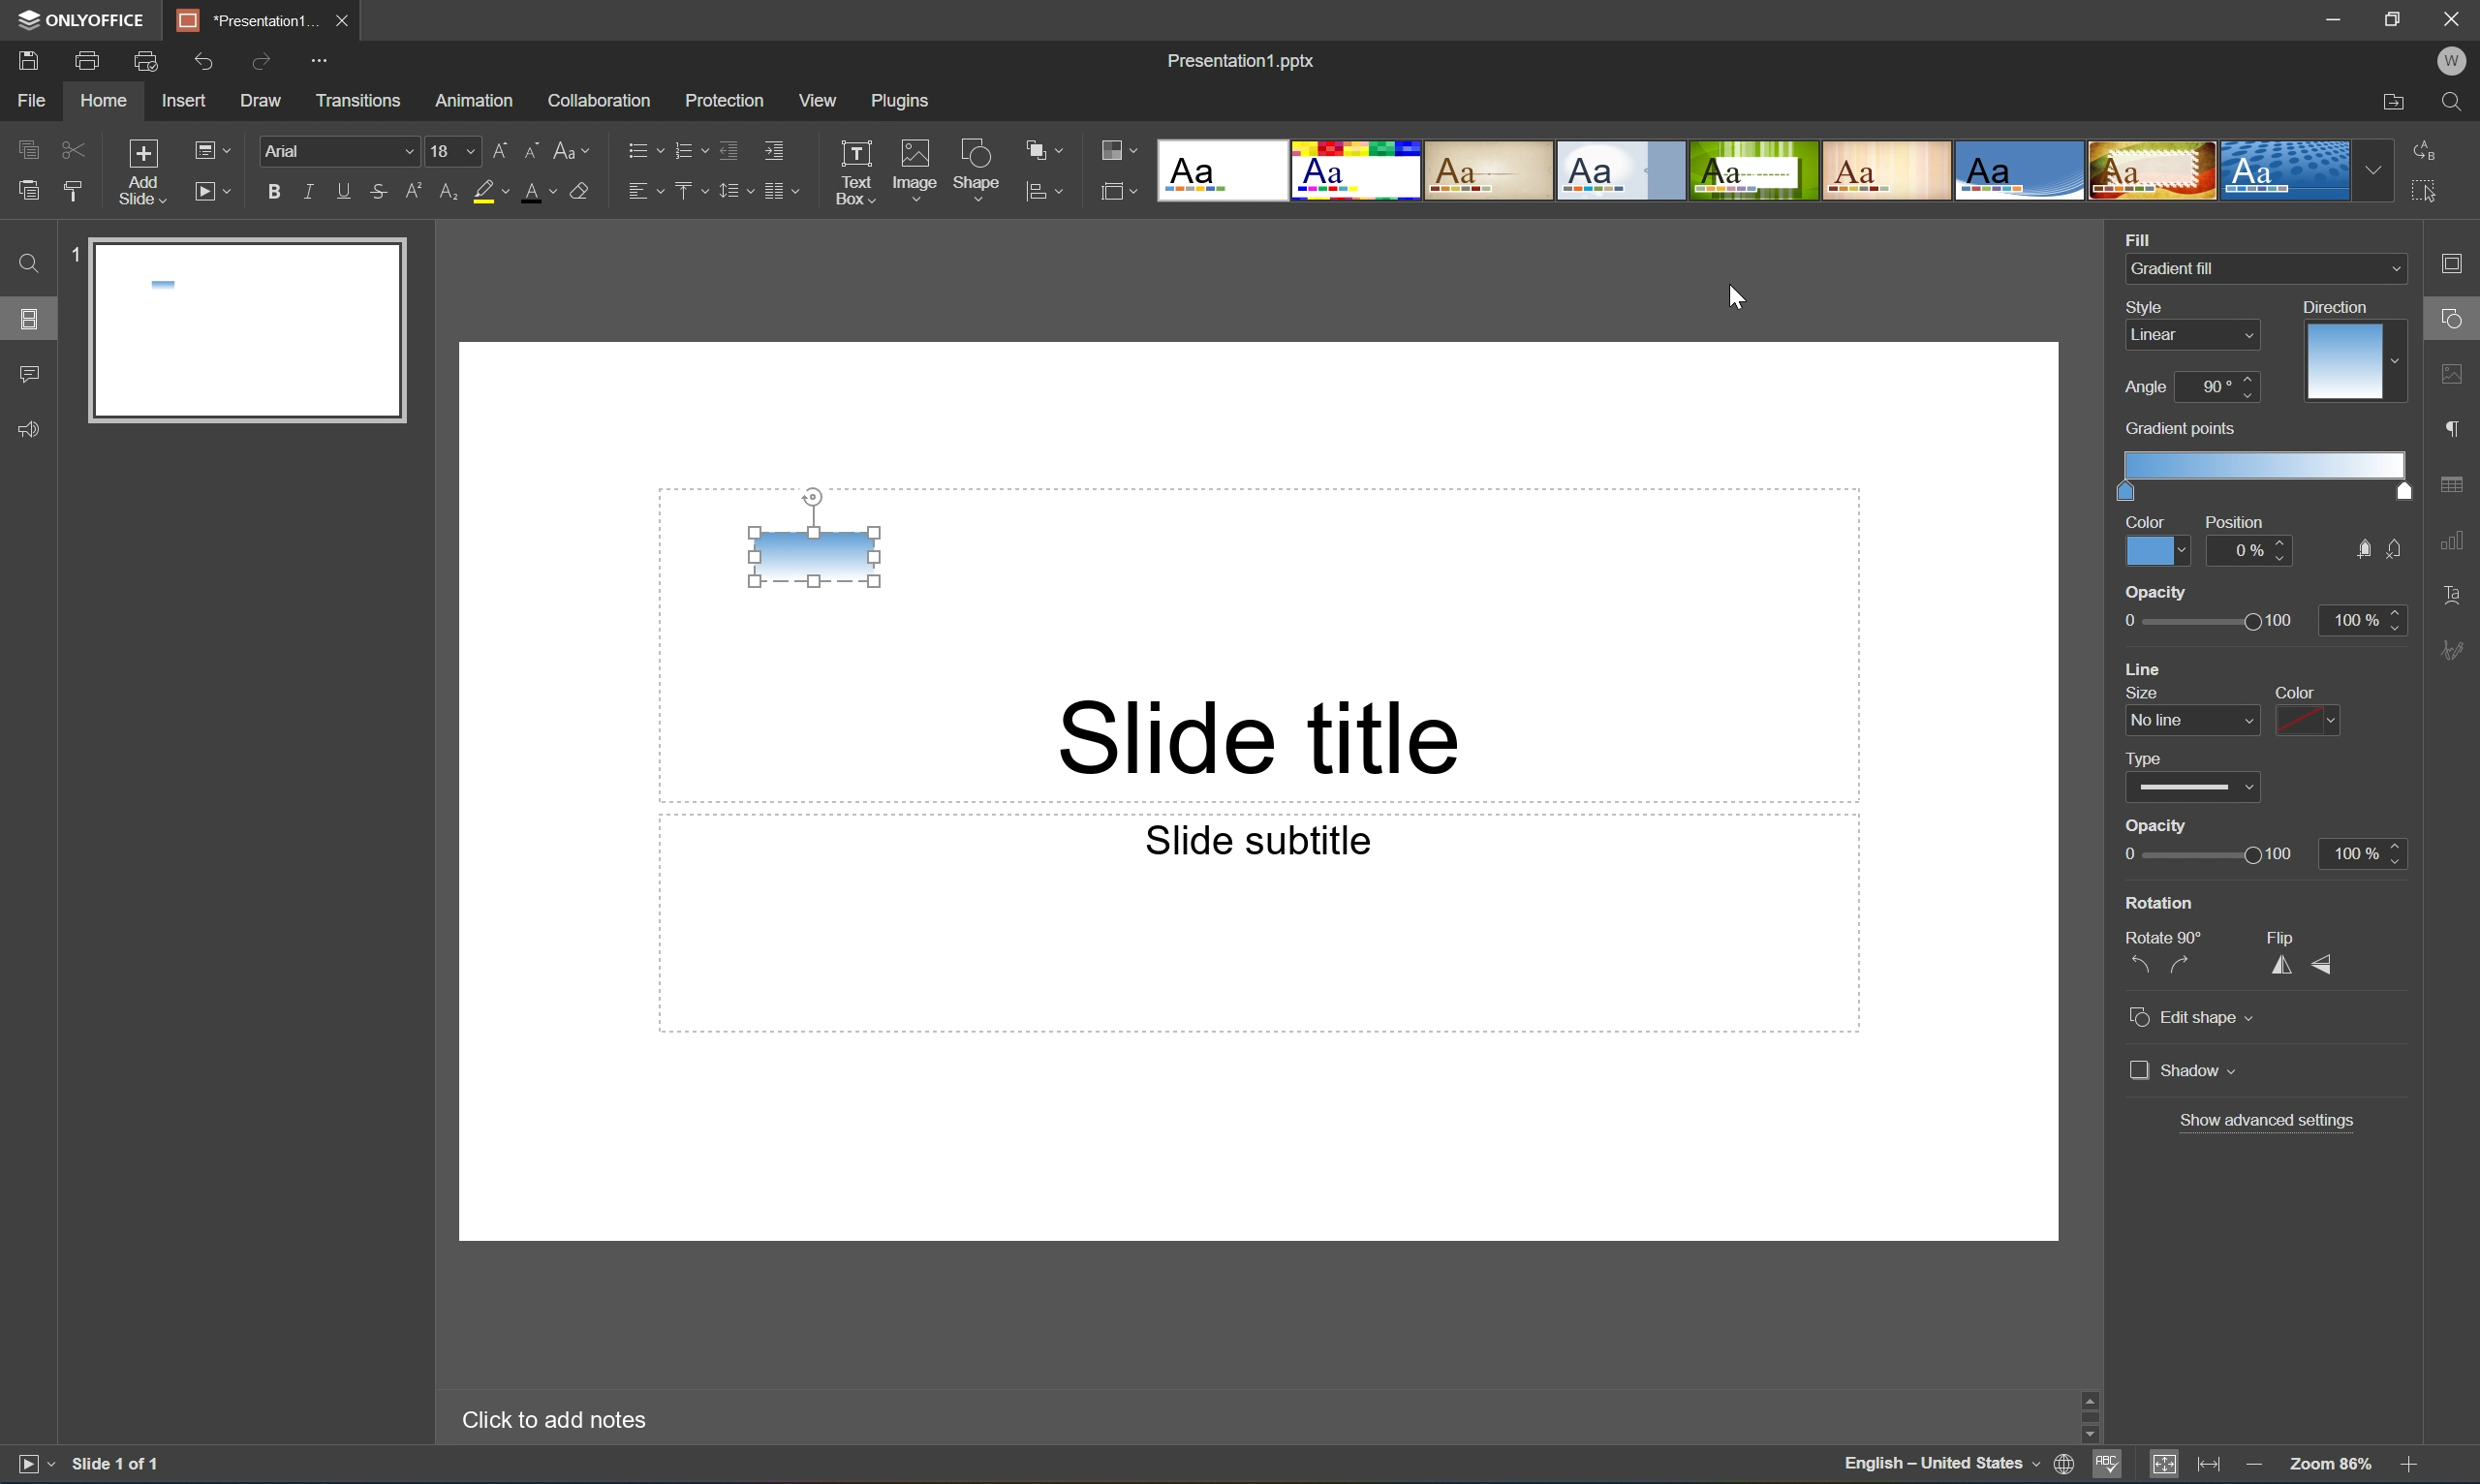  I want to click on 0%, so click(2252, 550).